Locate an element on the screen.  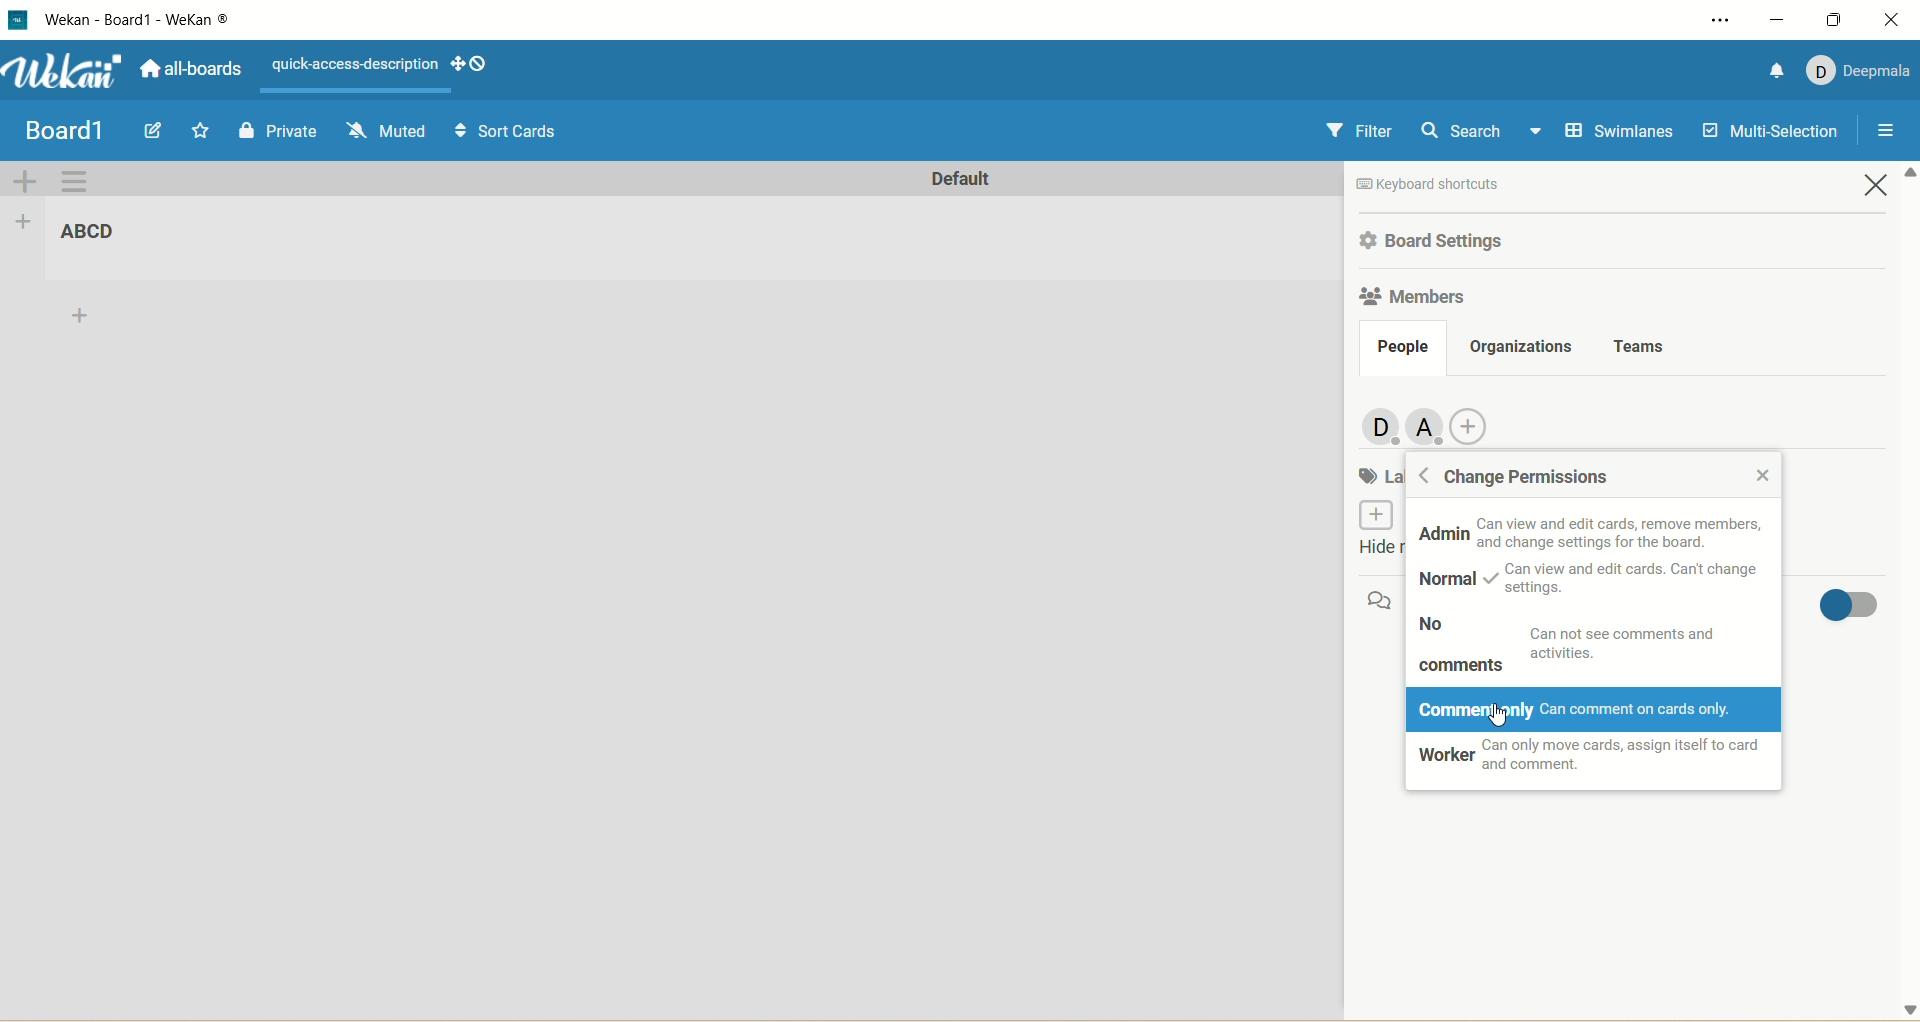
people is located at coordinates (1402, 348).